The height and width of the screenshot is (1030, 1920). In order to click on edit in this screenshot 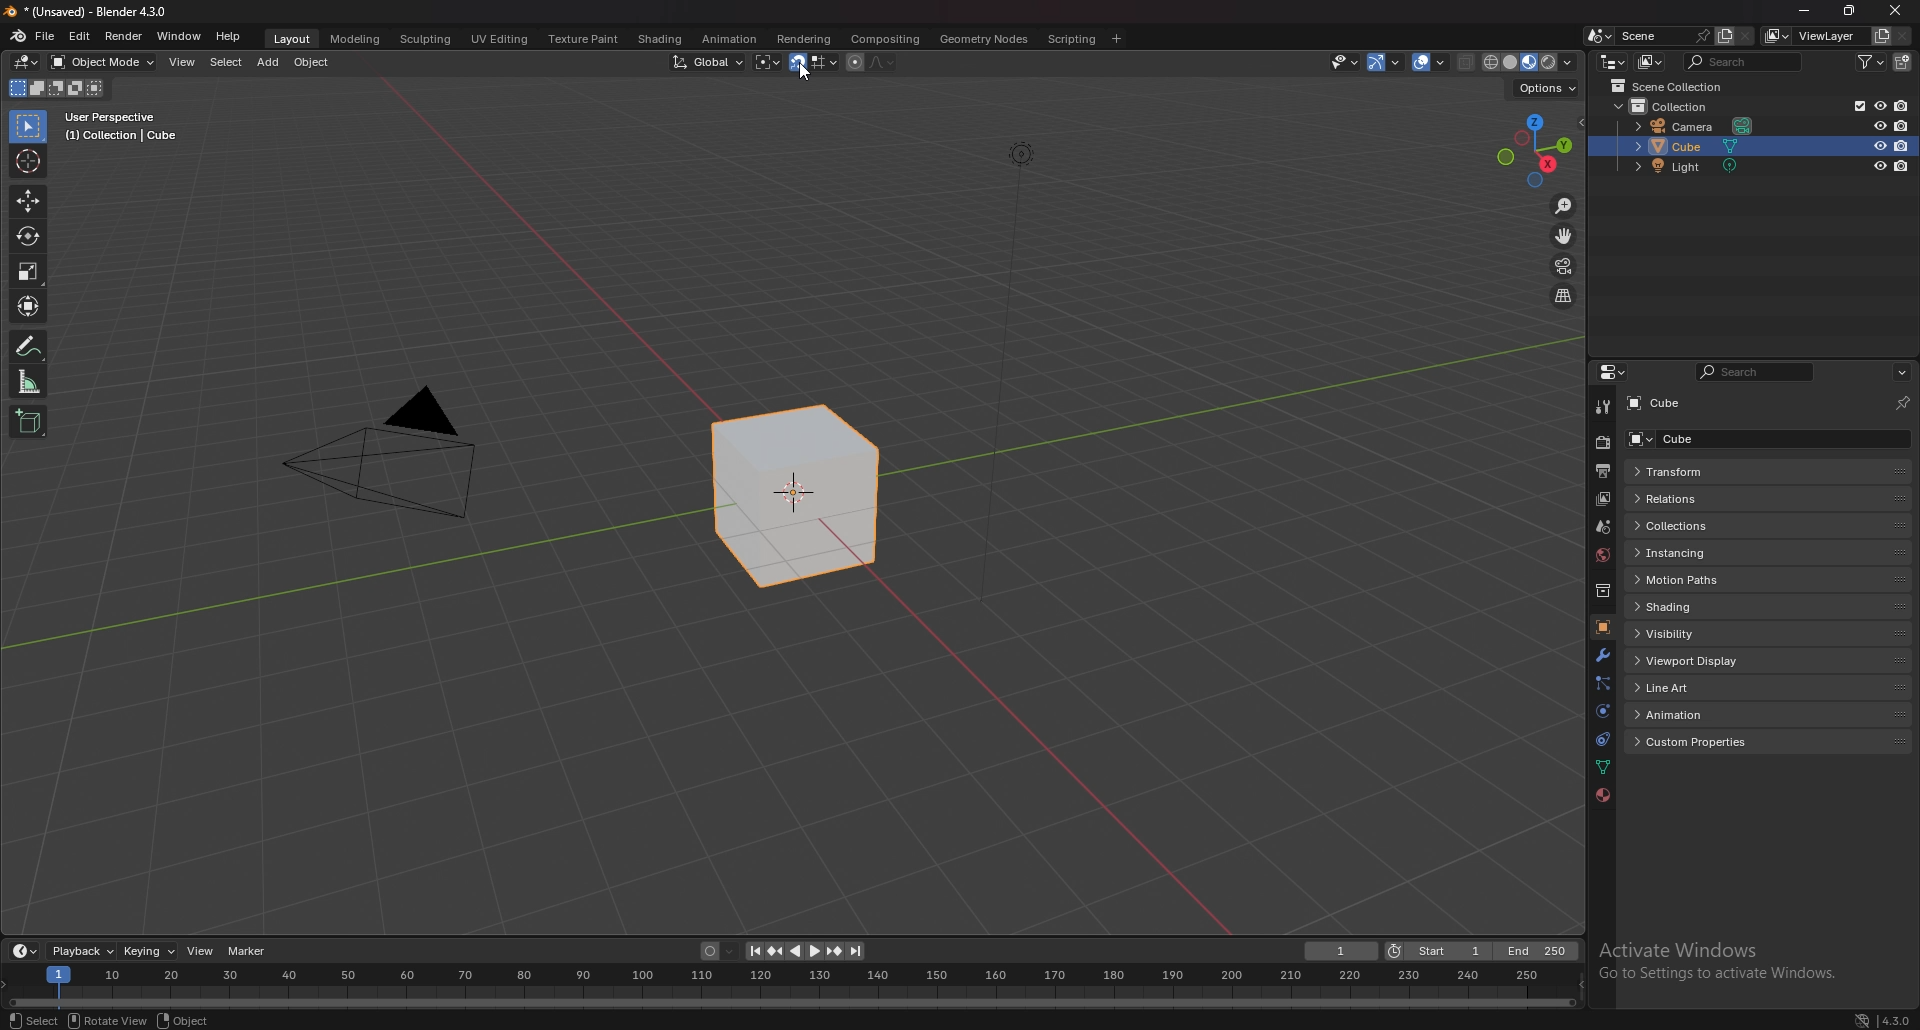, I will do `click(79, 37)`.